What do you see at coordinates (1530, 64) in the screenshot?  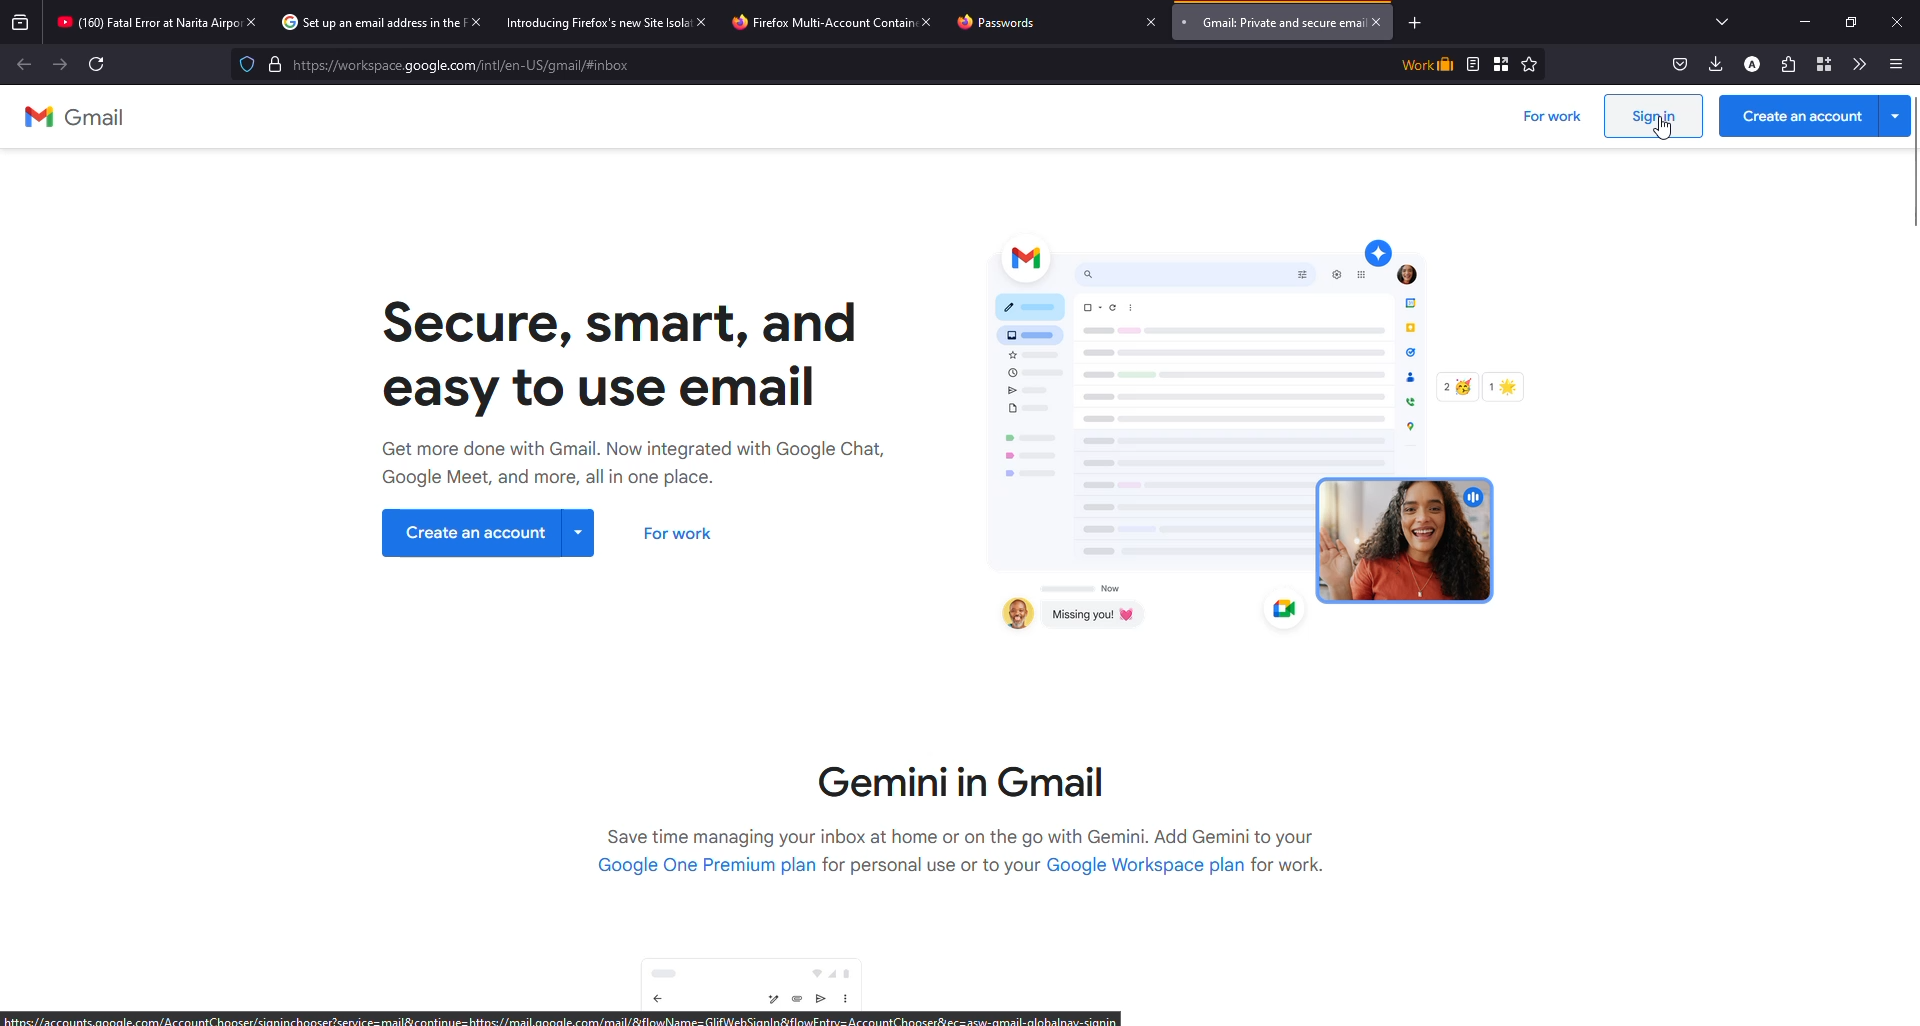 I see `favorite` at bounding box center [1530, 64].